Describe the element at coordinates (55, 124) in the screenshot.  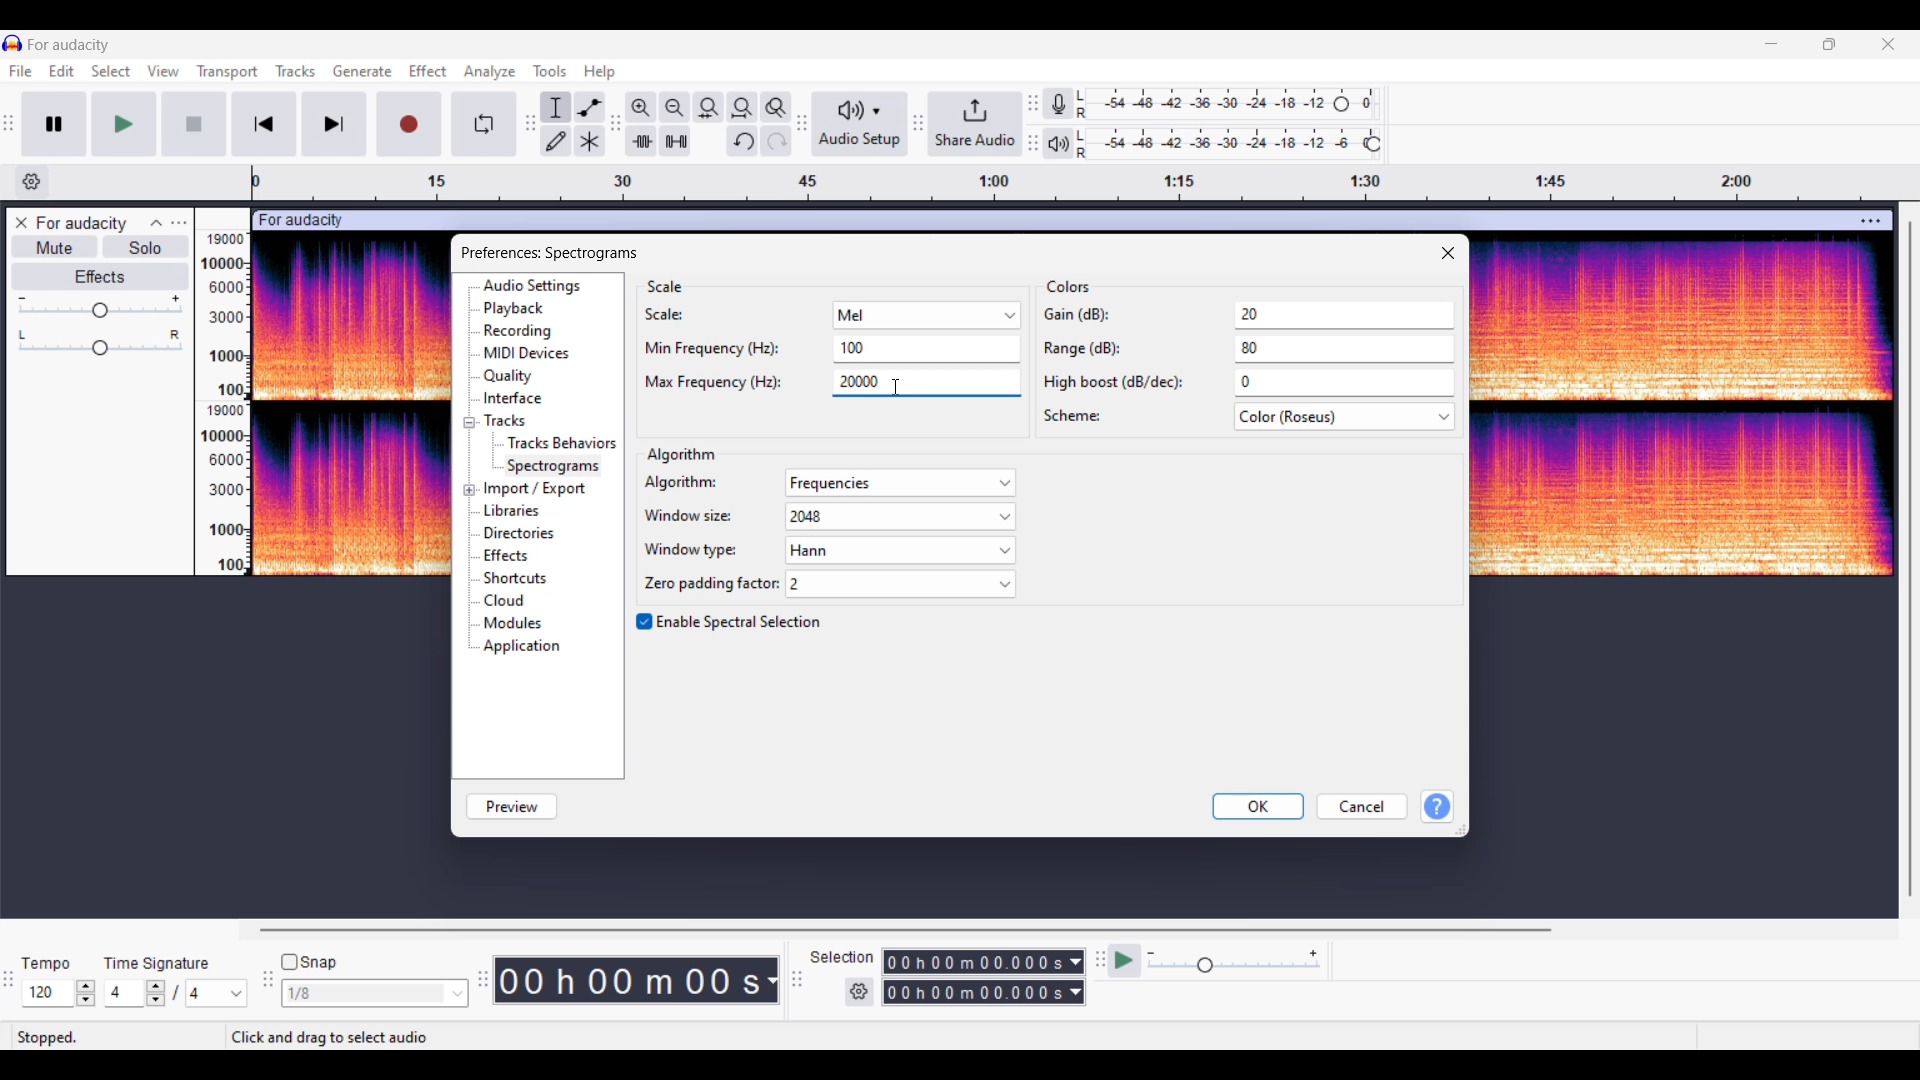
I see `Pause` at that location.